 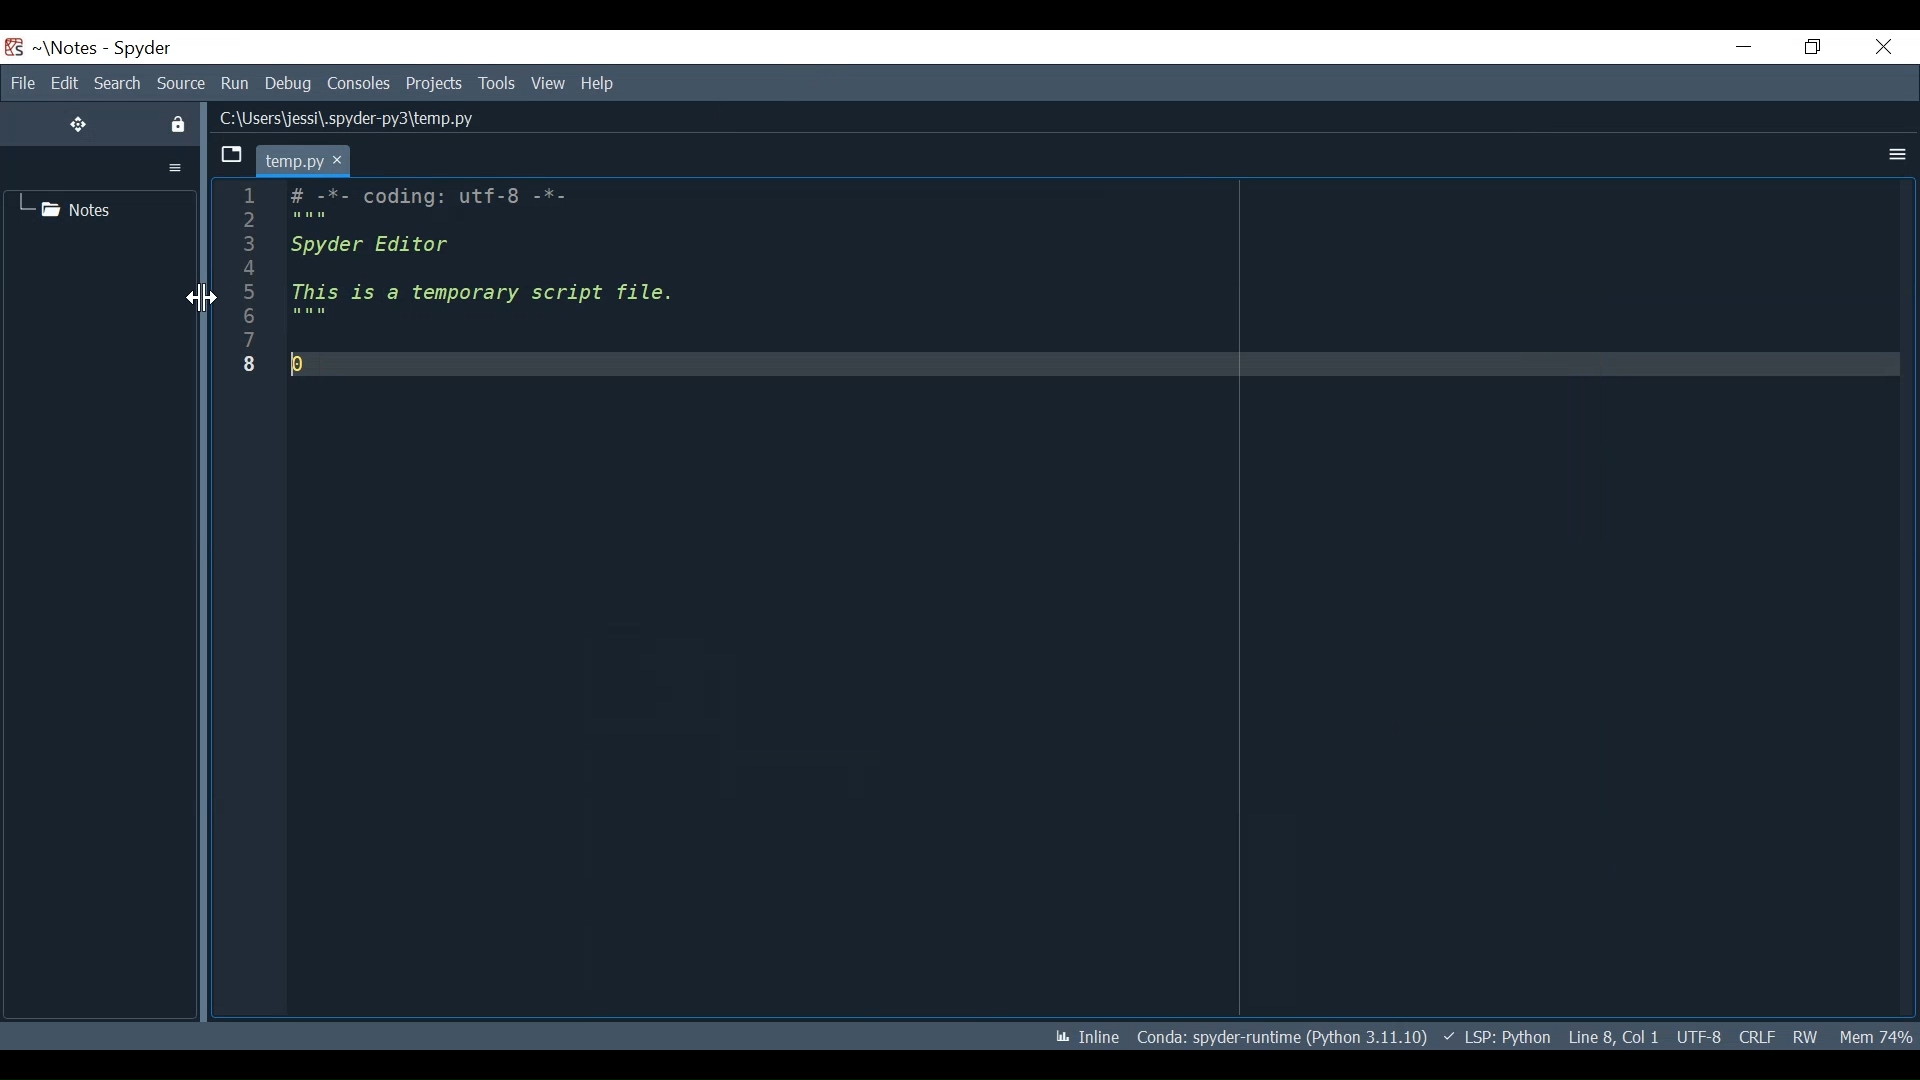 I want to click on Move, so click(x=79, y=125).